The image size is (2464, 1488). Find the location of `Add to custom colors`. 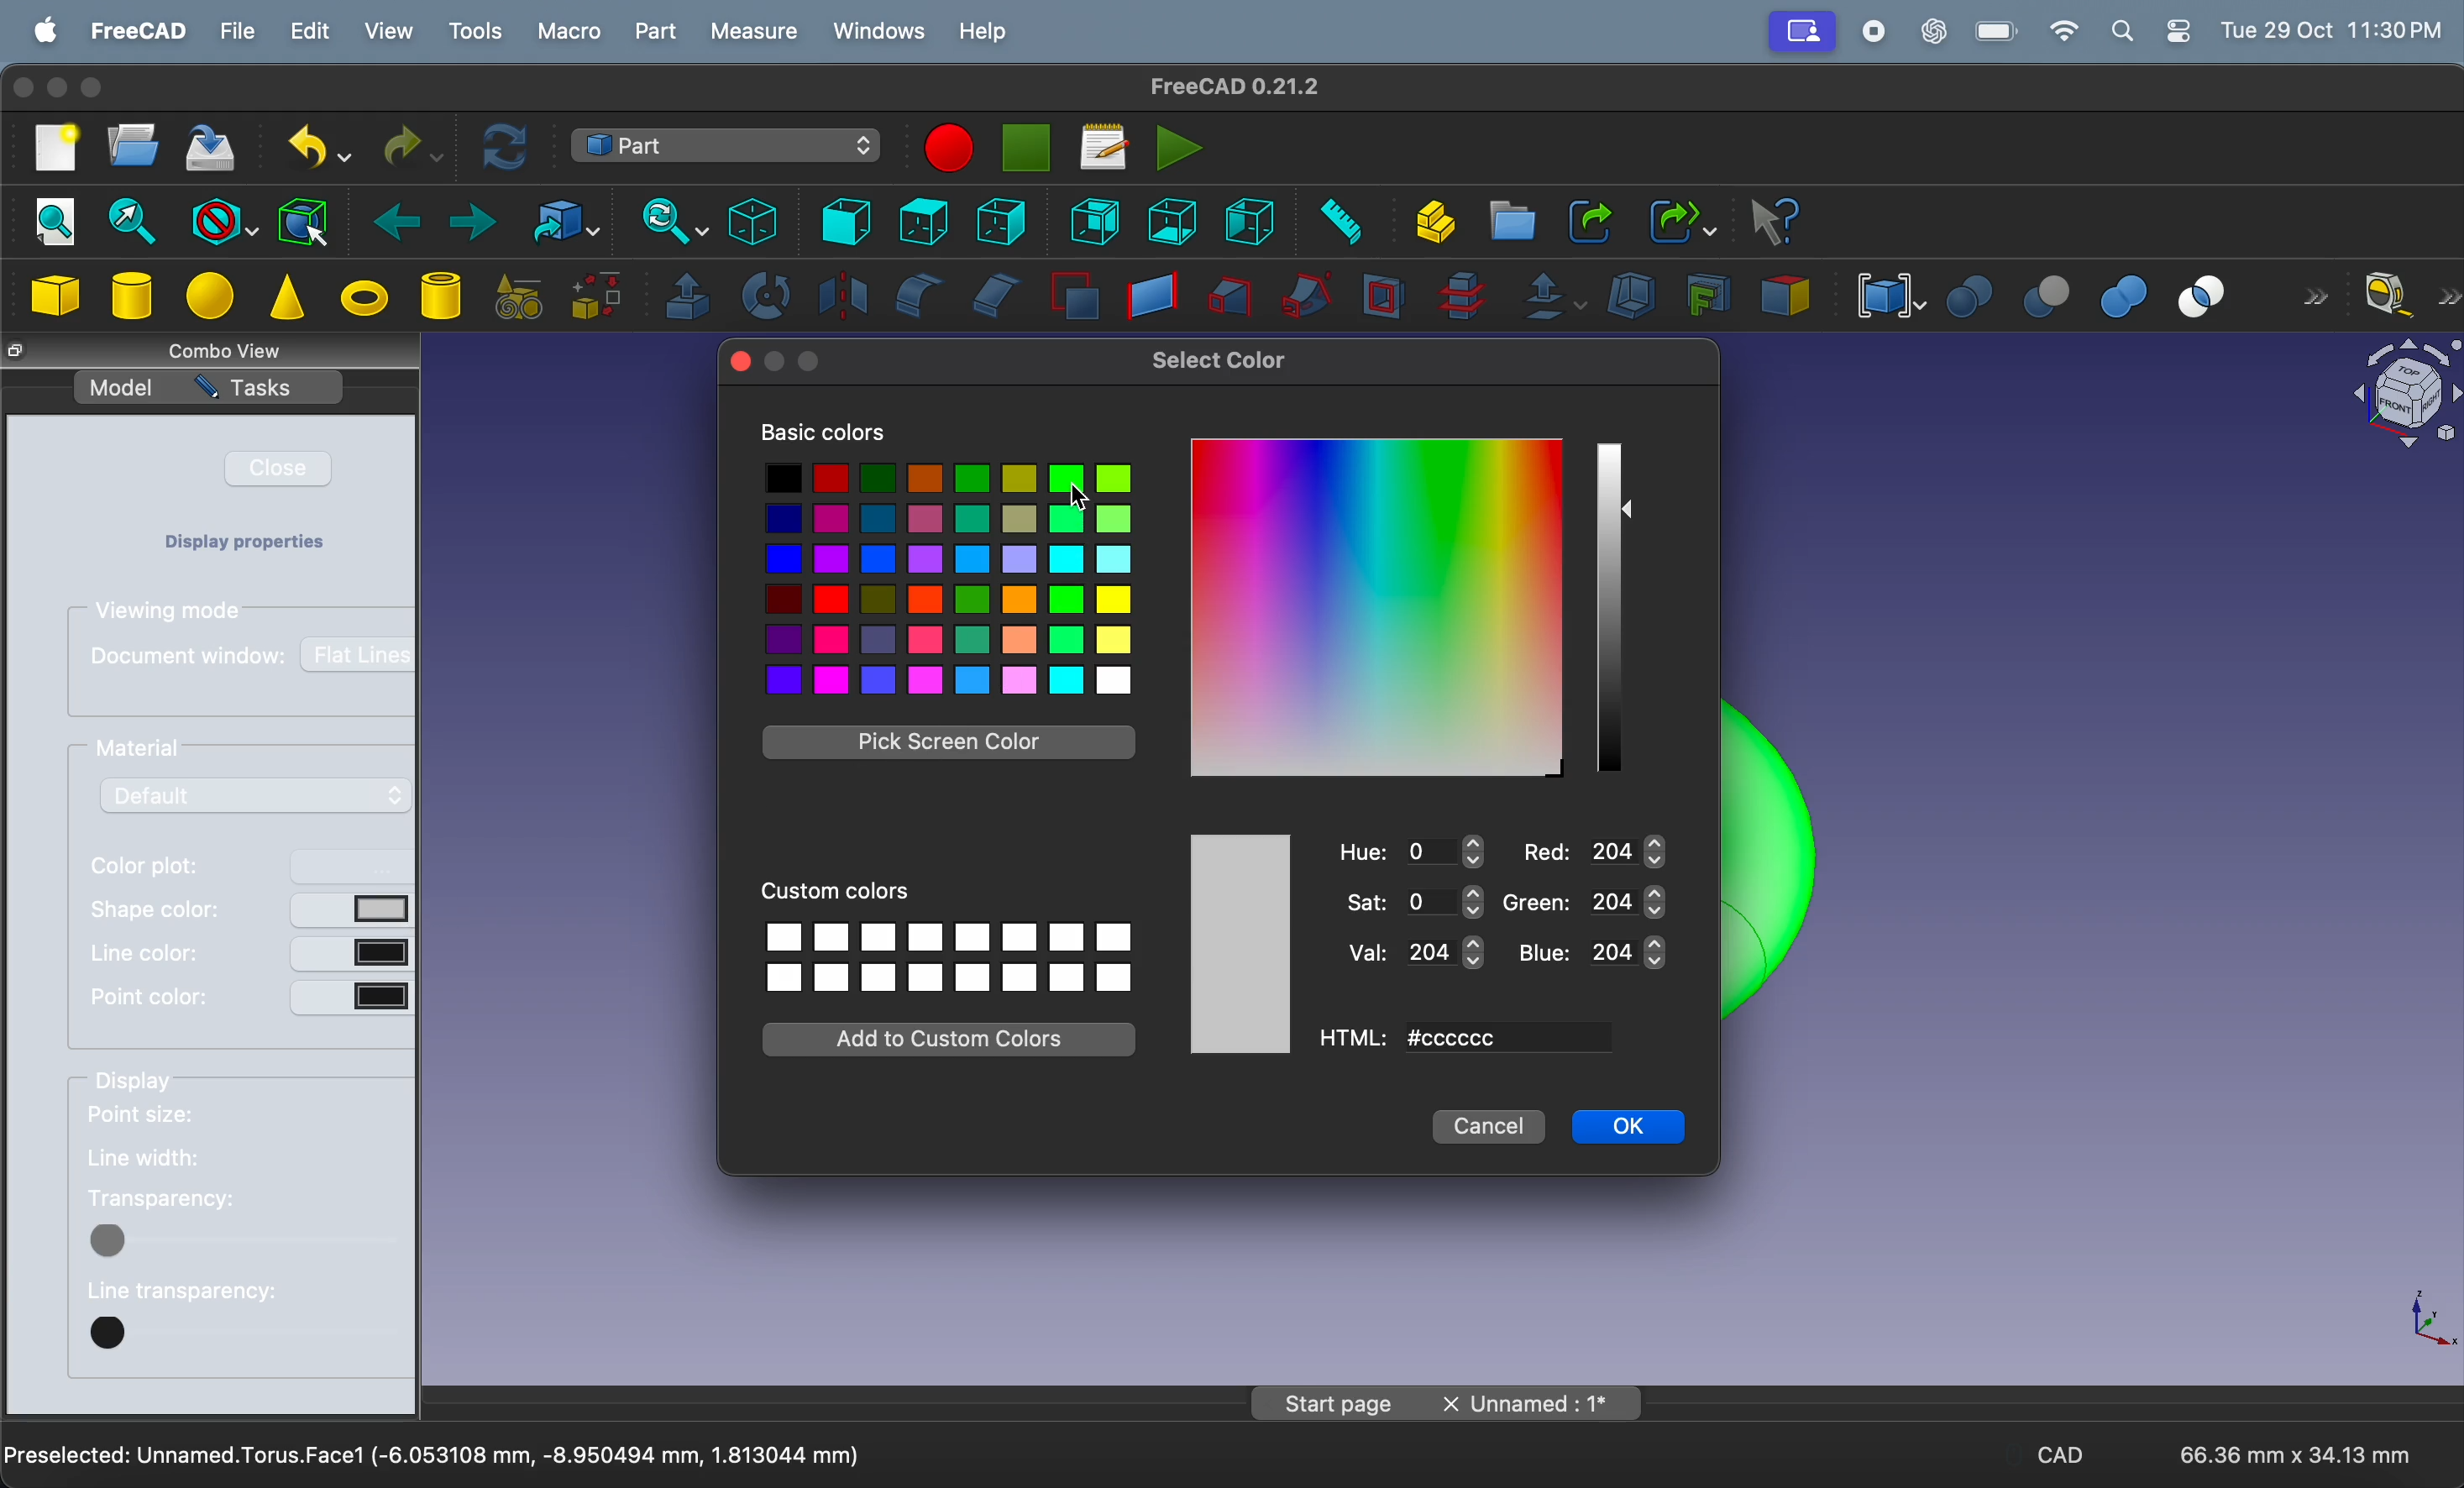

Add to custom colors is located at coordinates (946, 1043).